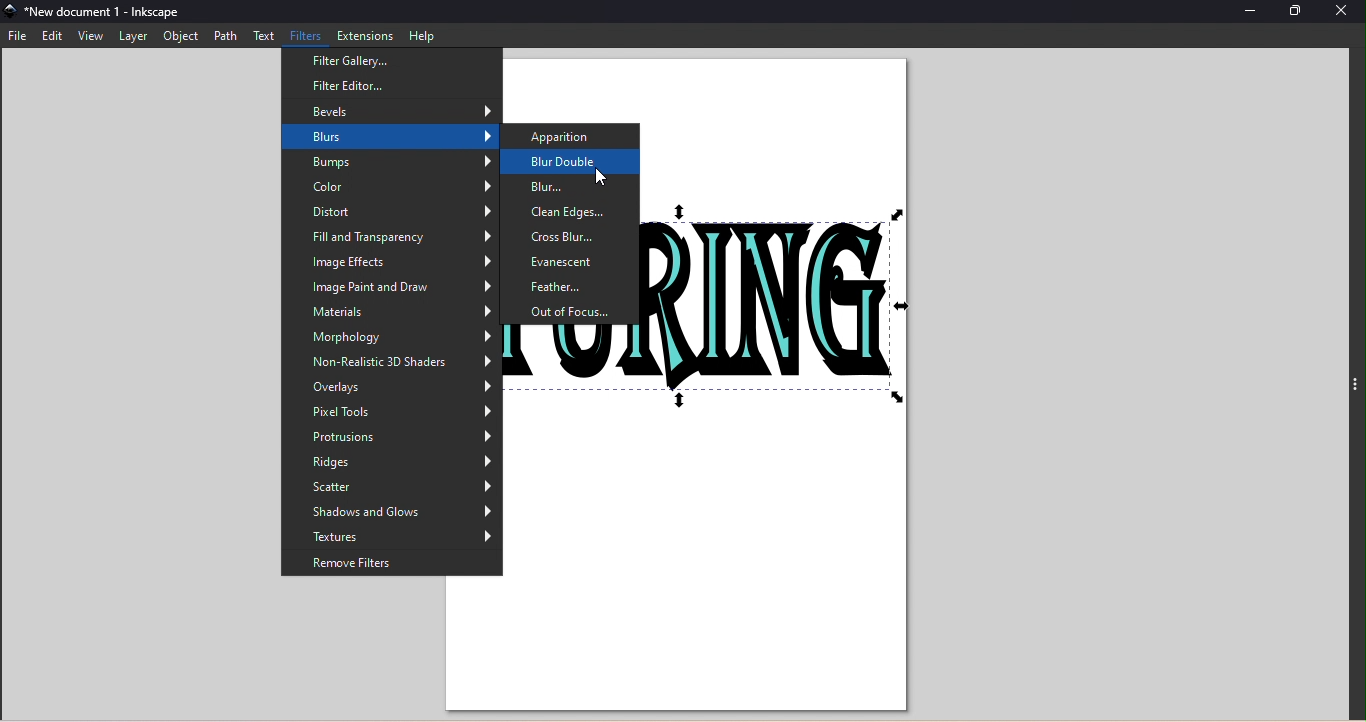  I want to click on View, so click(91, 36).